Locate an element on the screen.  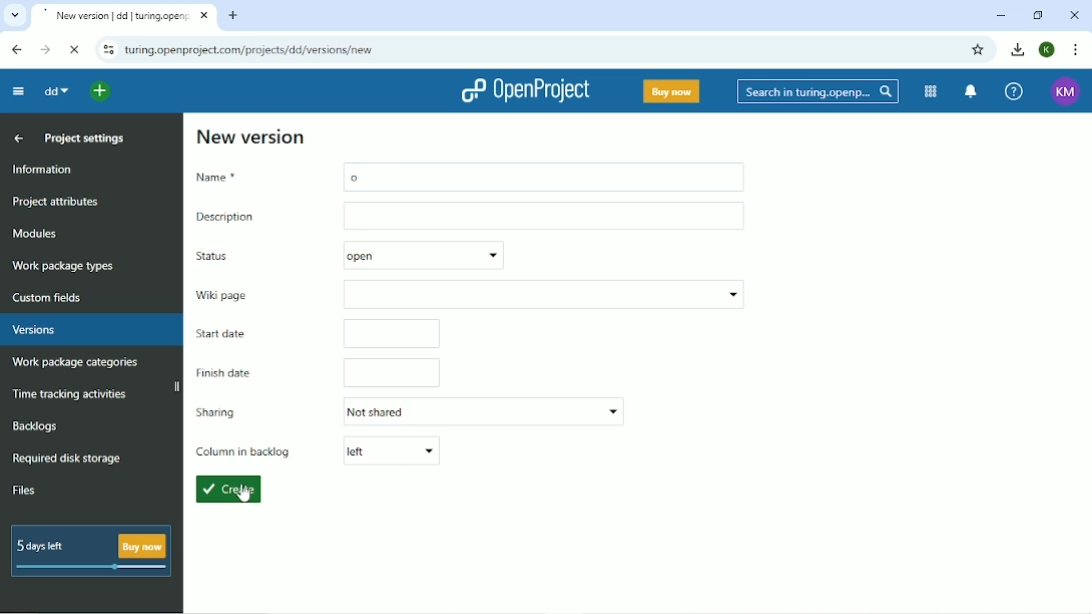
To notification center is located at coordinates (971, 91).